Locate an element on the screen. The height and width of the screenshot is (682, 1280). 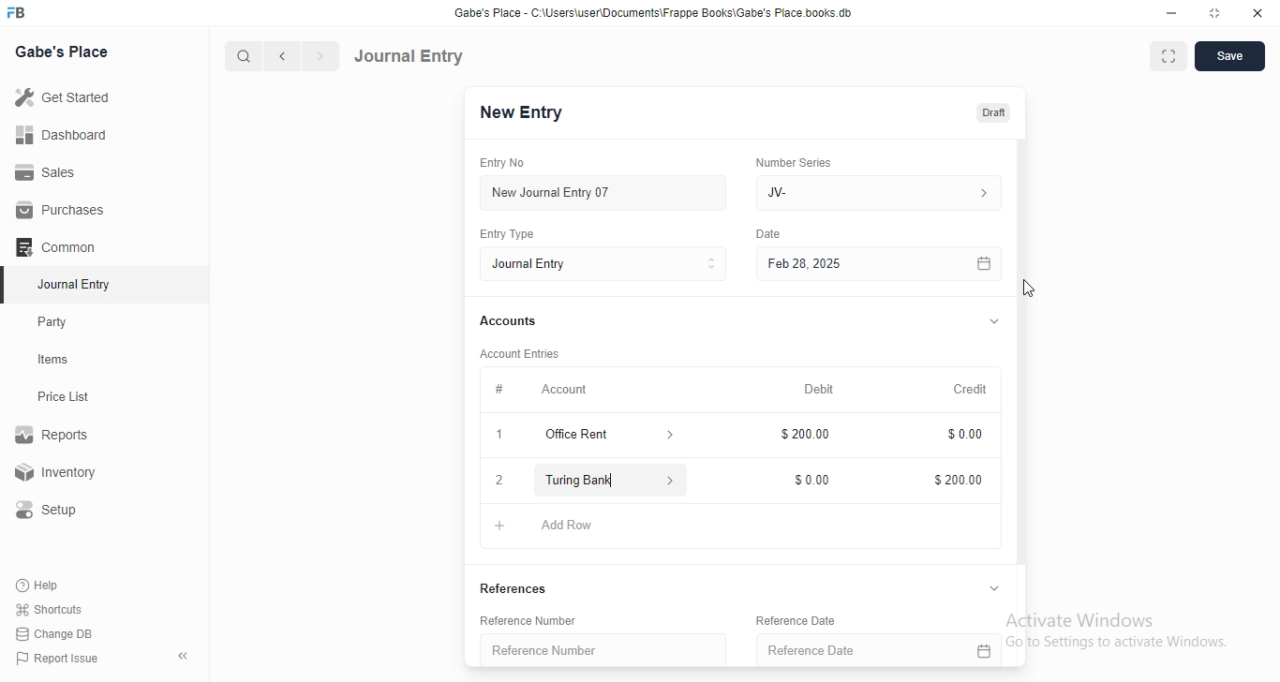
$ 0.00 is located at coordinates (960, 436).